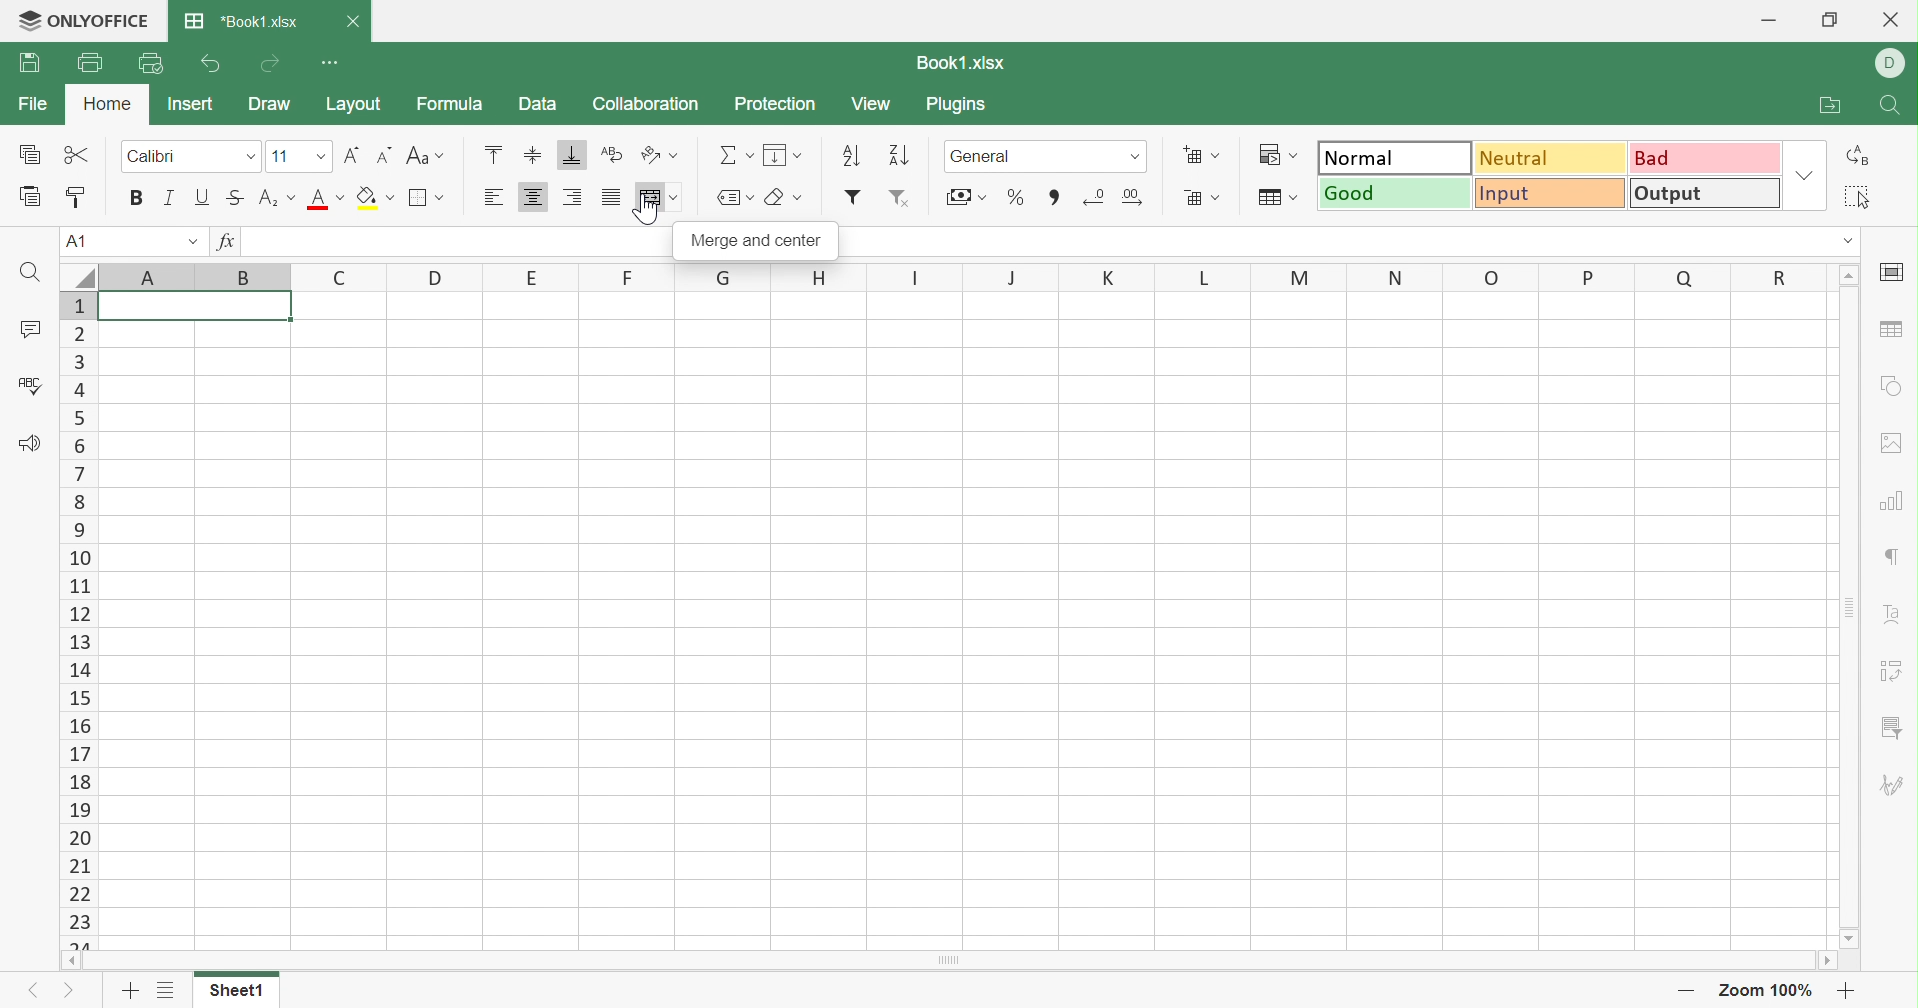 This screenshot has height=1008, width=1918. I want to click on Add sheet, so click(133, 994).